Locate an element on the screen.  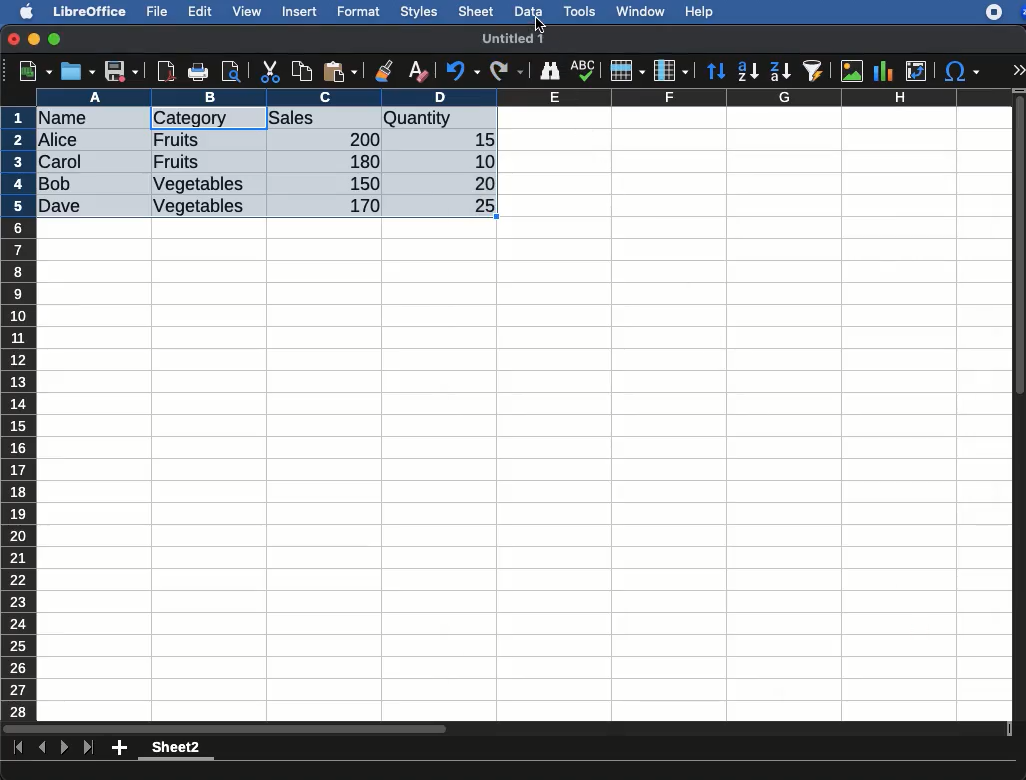
finder is located at coordinates (549, 71).